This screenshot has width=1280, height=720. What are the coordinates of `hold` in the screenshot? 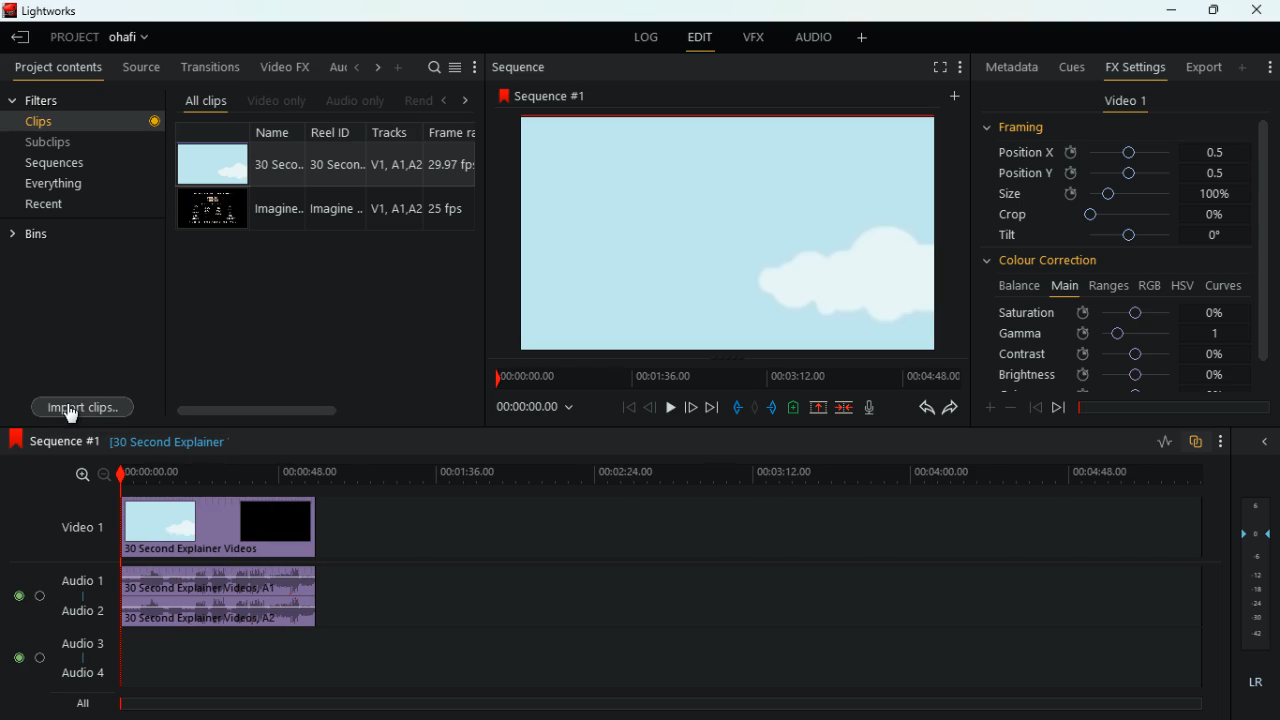 It's located at (754, 406).